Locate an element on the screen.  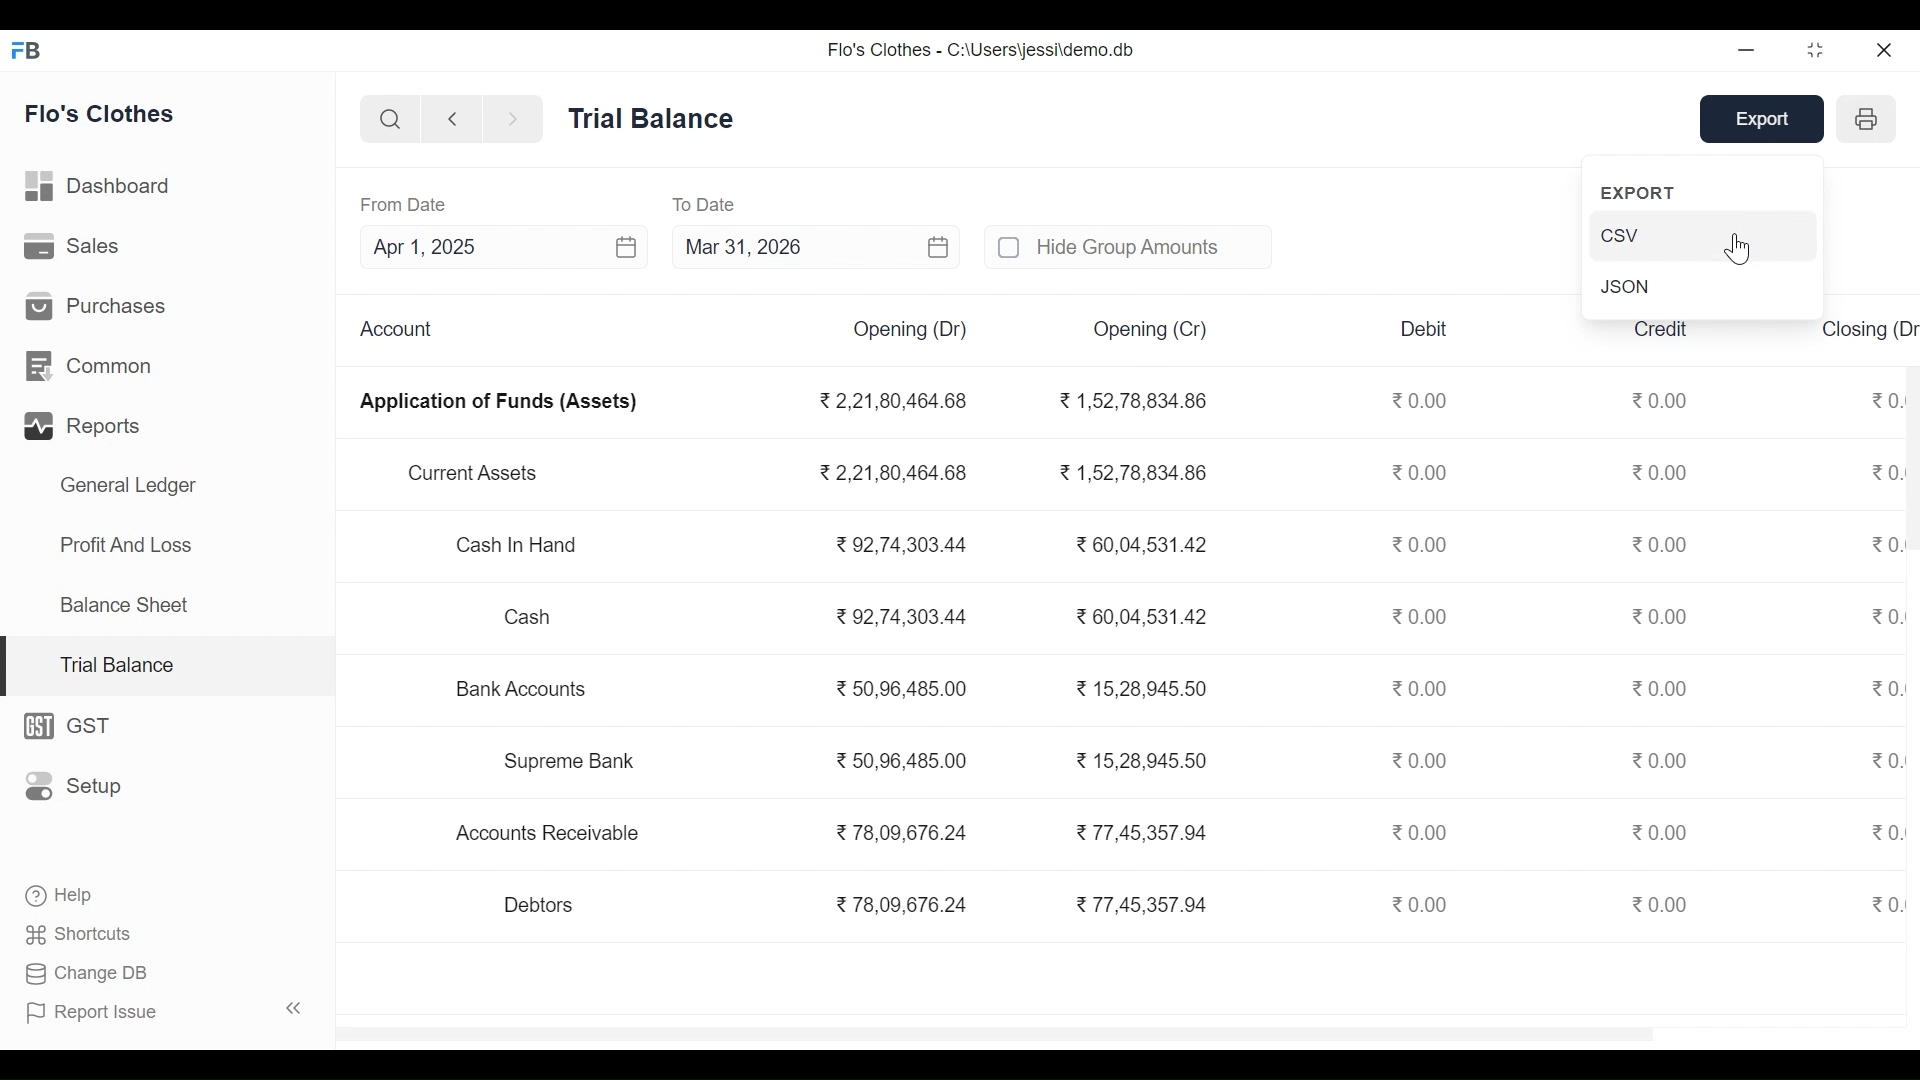
0.00 is located at coordinates (1422, 758).